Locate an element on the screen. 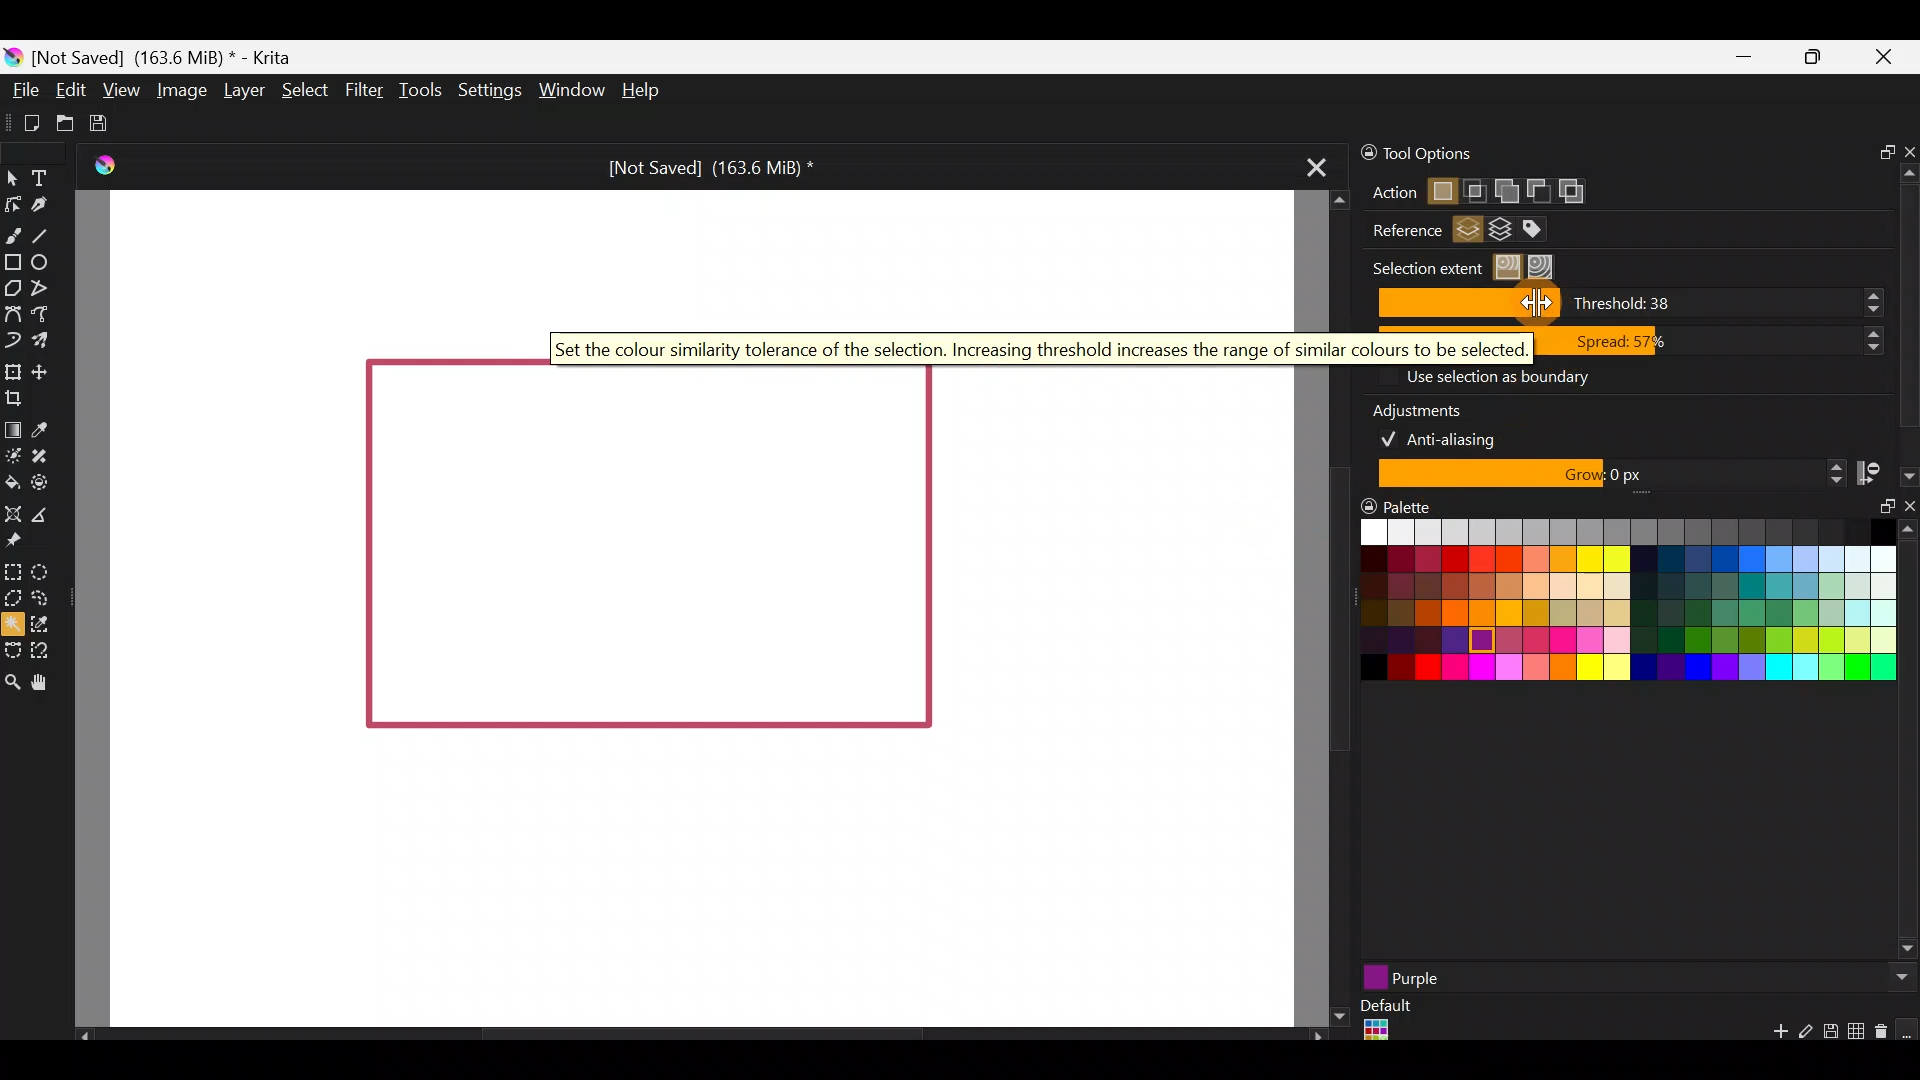  Anti-aliasing is located at coordinates (1452, 437).